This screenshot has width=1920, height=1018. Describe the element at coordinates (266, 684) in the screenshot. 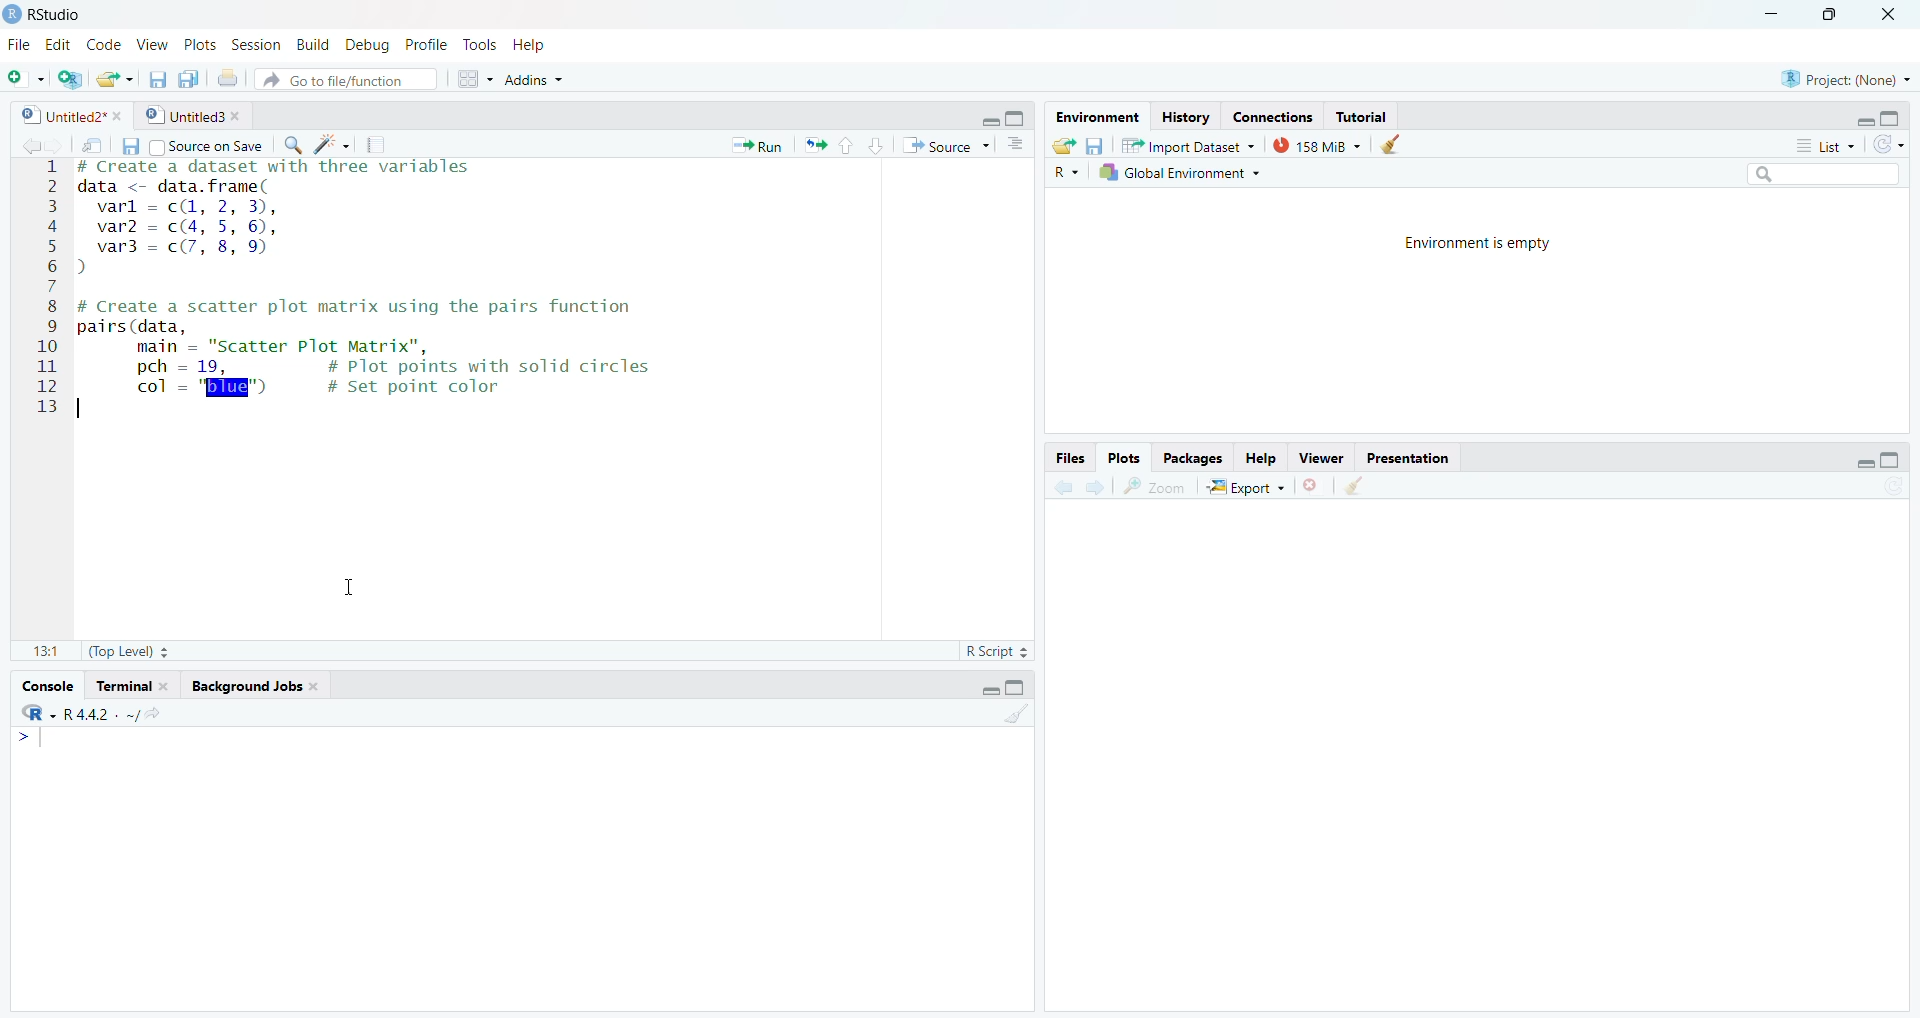

I see `Background Jobs` at that location.